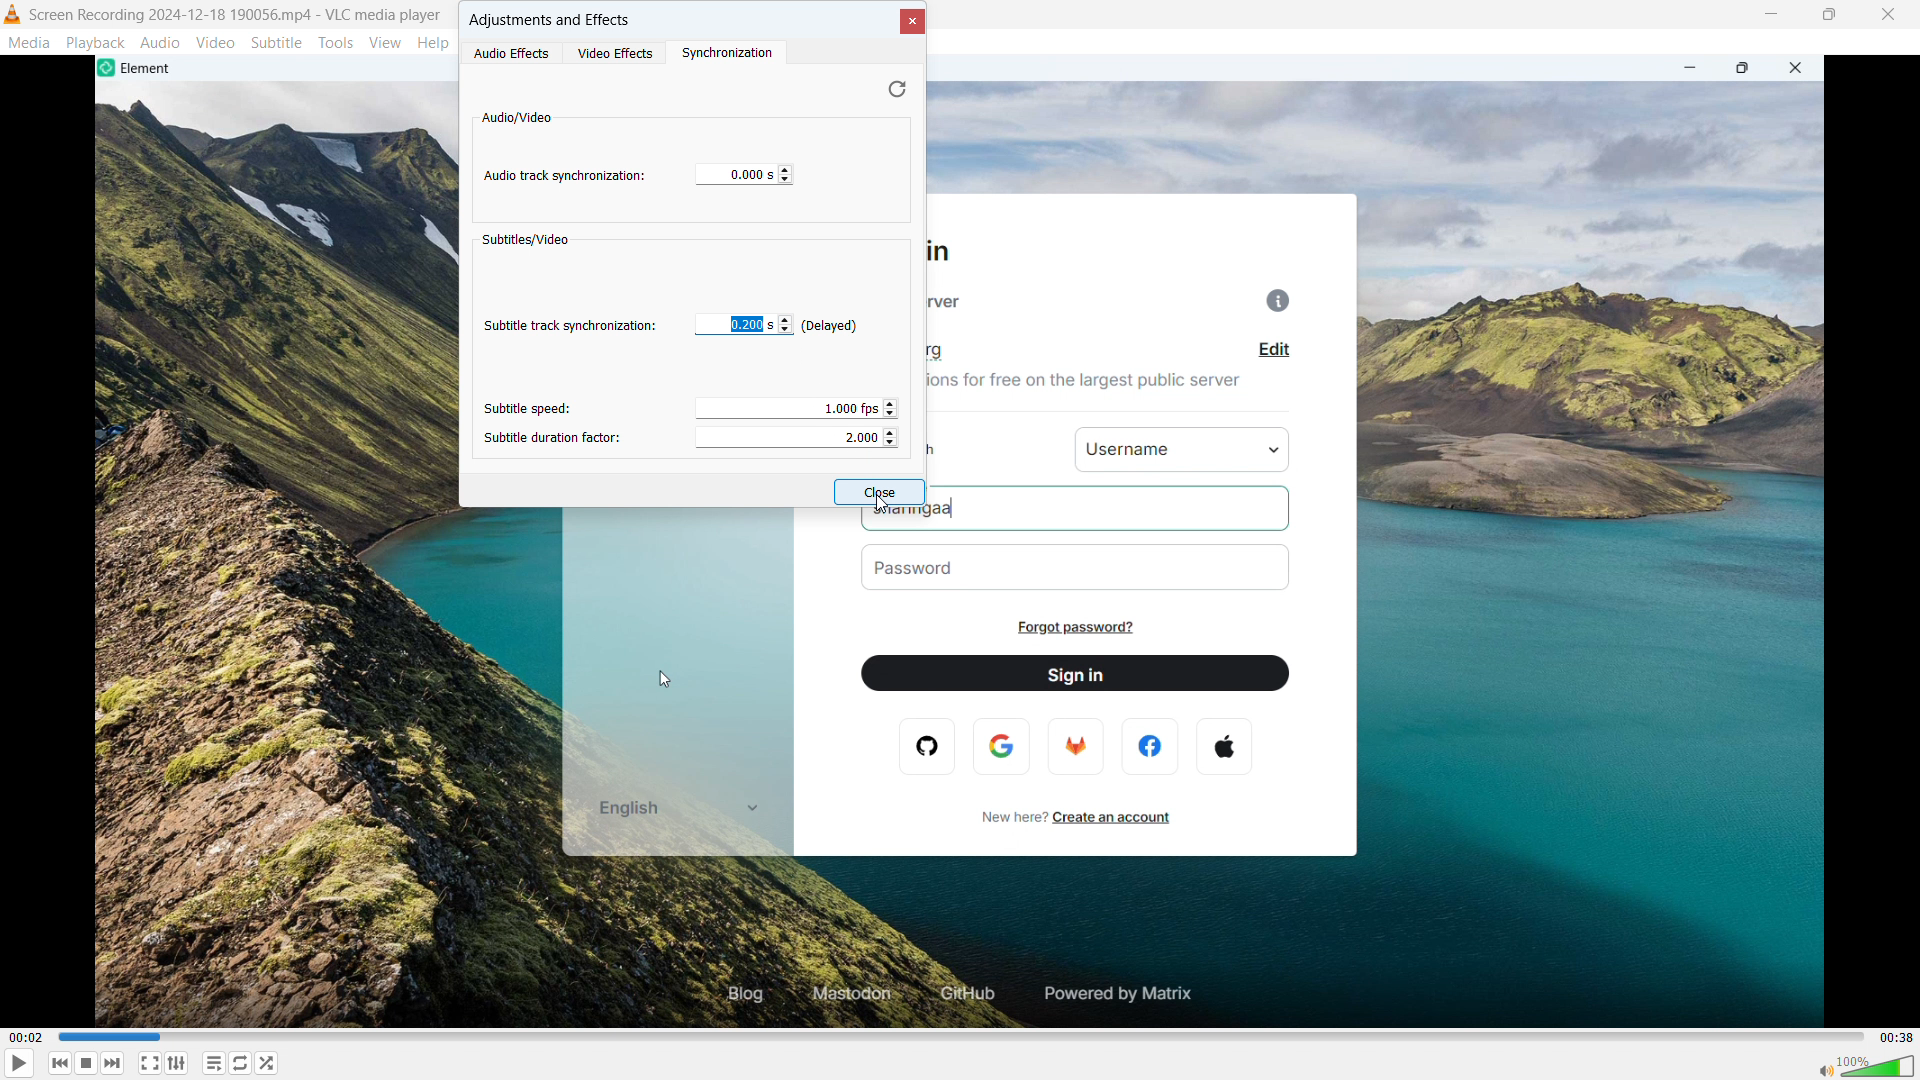 The image size is (1920, 1080). I want to click on google logo, so click(1003, 745).